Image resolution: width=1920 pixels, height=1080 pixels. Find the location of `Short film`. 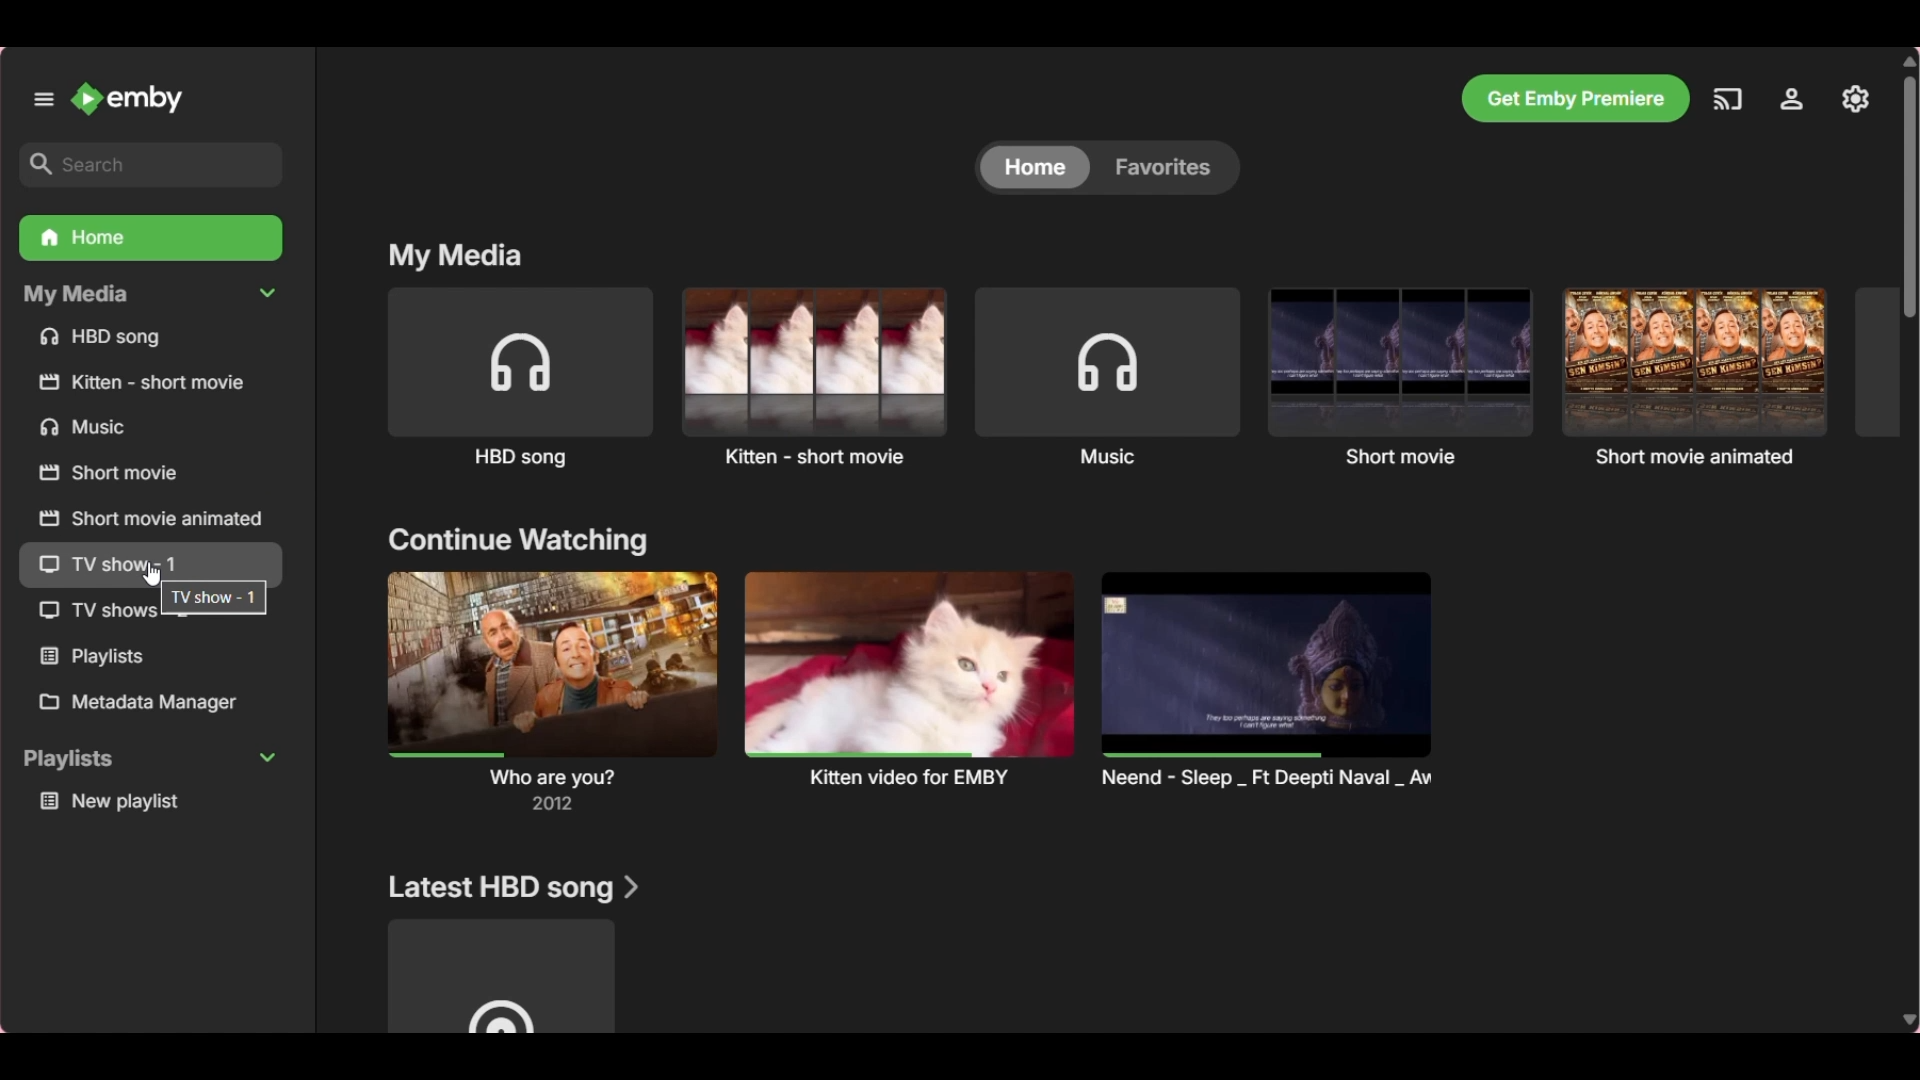

Short film is located at coordinates (149, 473).